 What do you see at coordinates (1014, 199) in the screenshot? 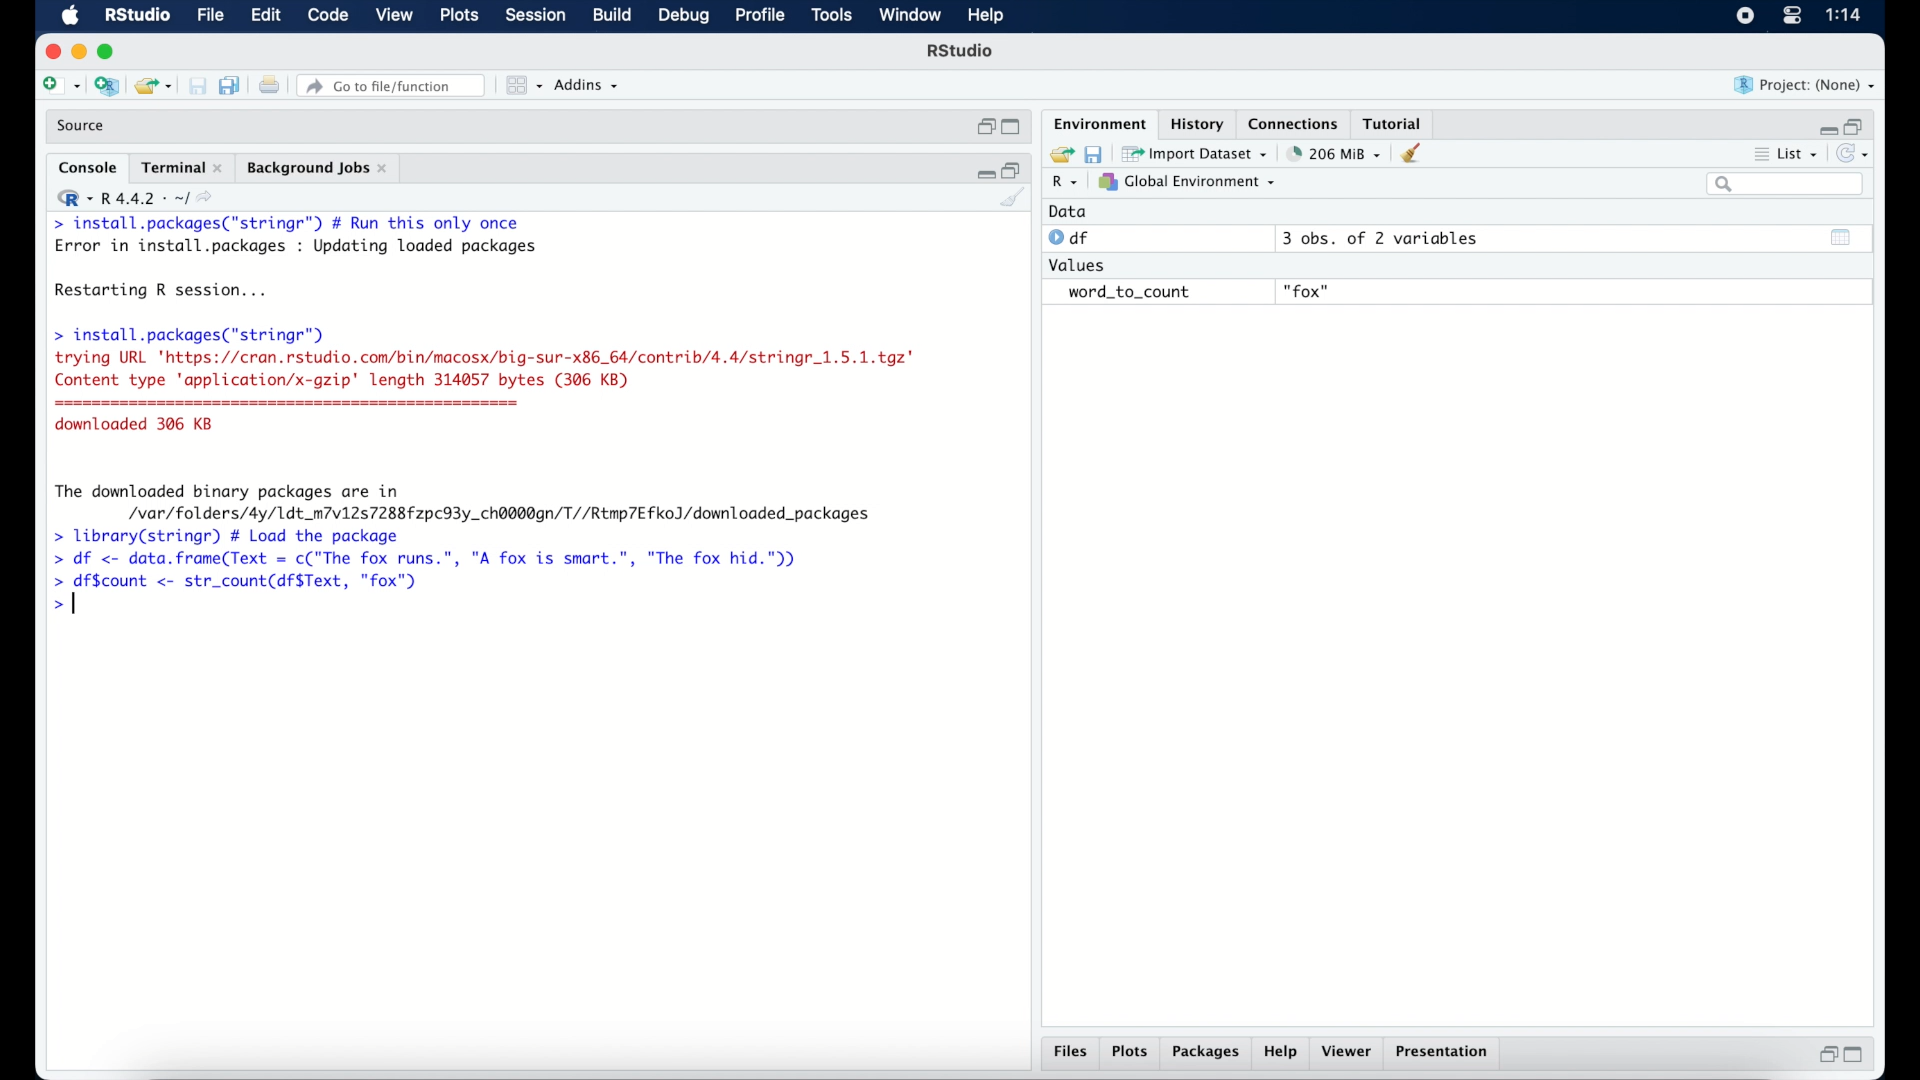
I see `clear console` at bounding box center [1014, 199].